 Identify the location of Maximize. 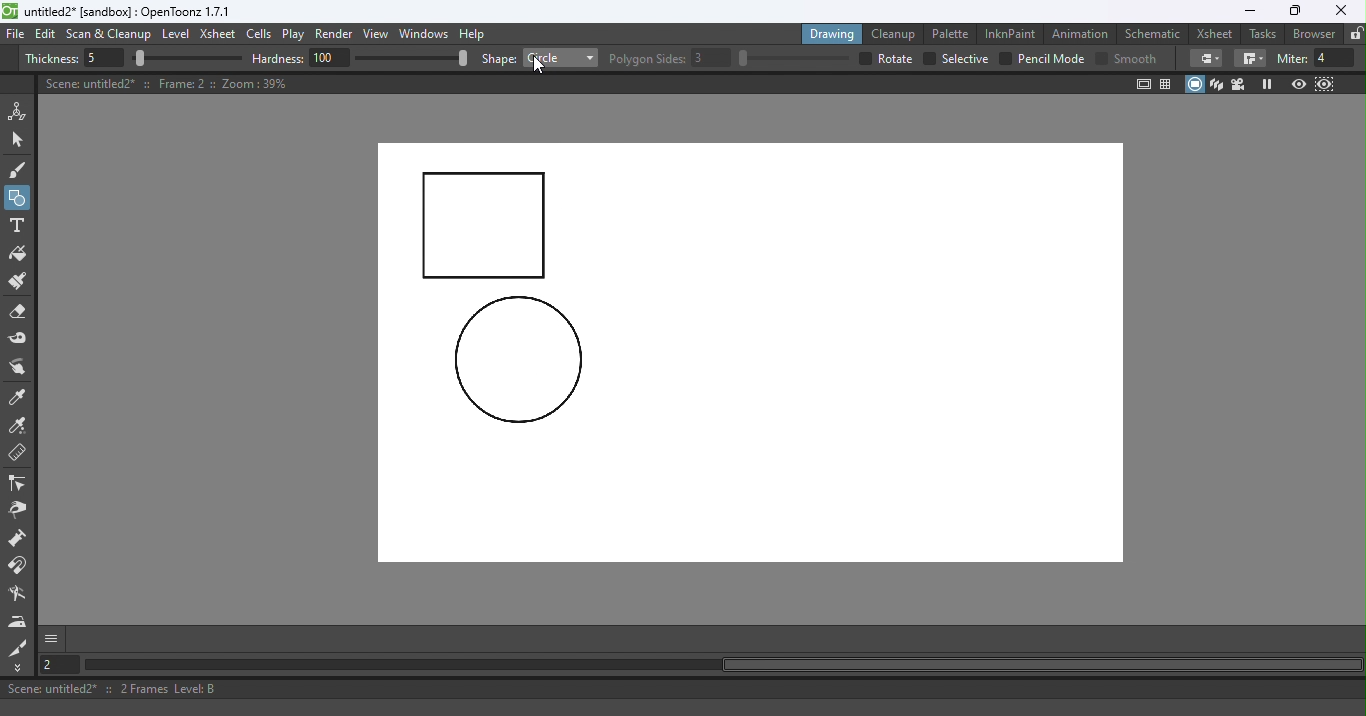
(1292, 12).